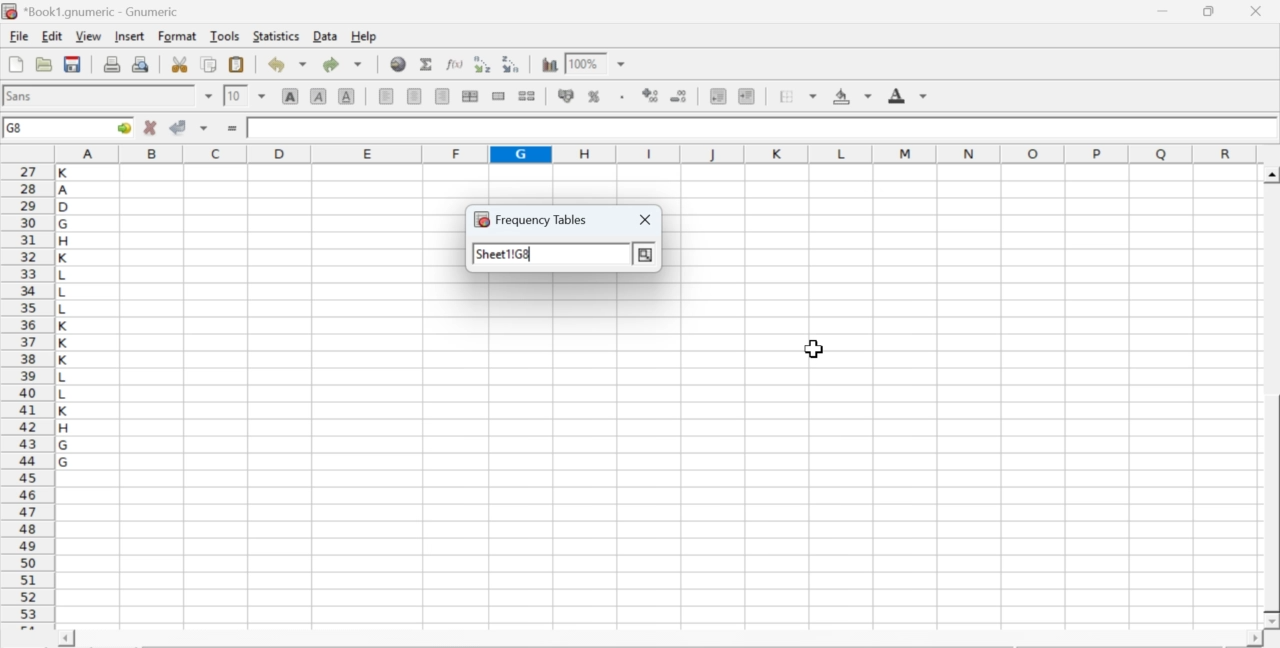 This screenshot has width=1280, height=648. Describe the element at coordinates (210, 64) in the screenshot. I see `copy` at that location.